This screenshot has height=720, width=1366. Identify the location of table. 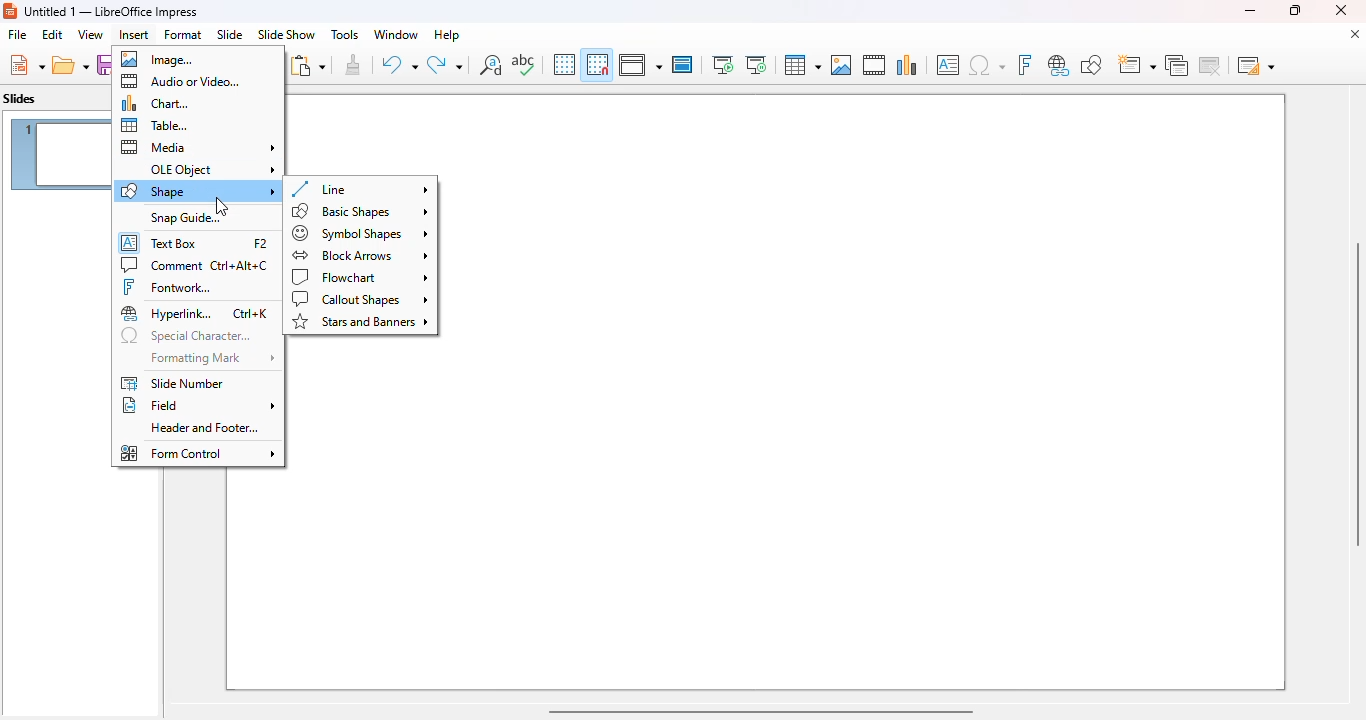
(155, 125).